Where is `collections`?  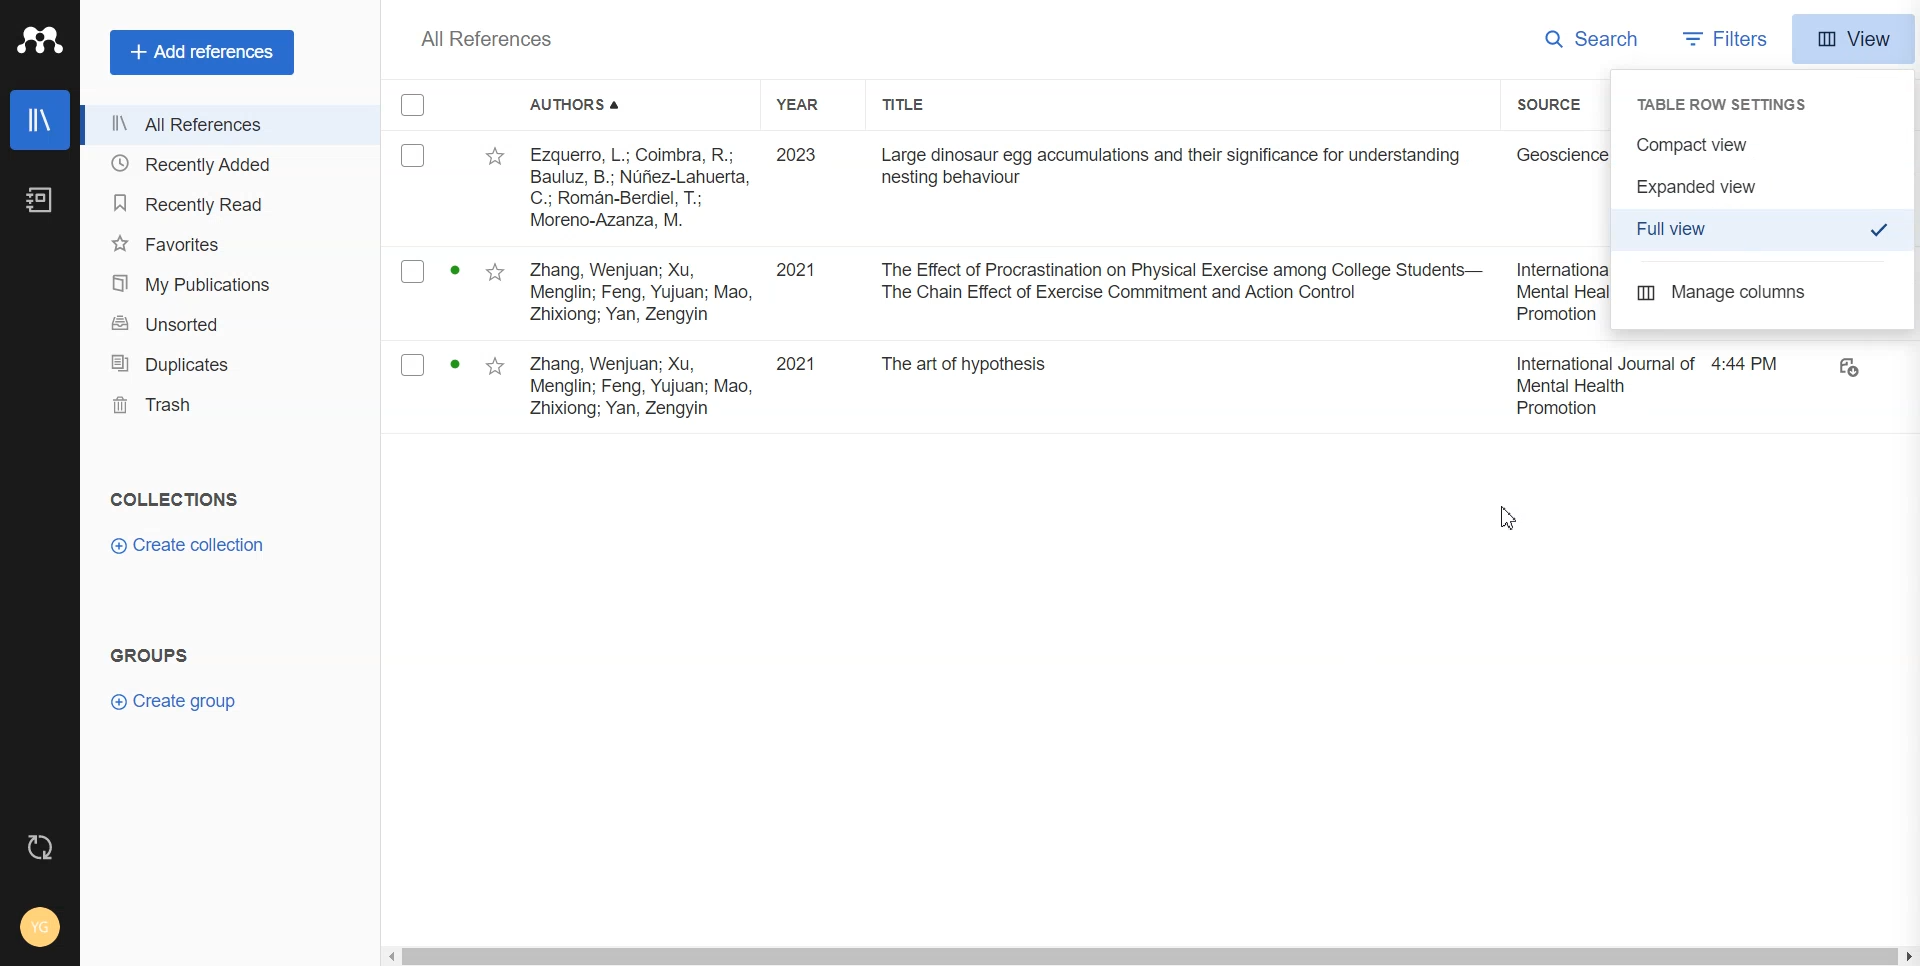 collections is located at coordinates (179, 497).